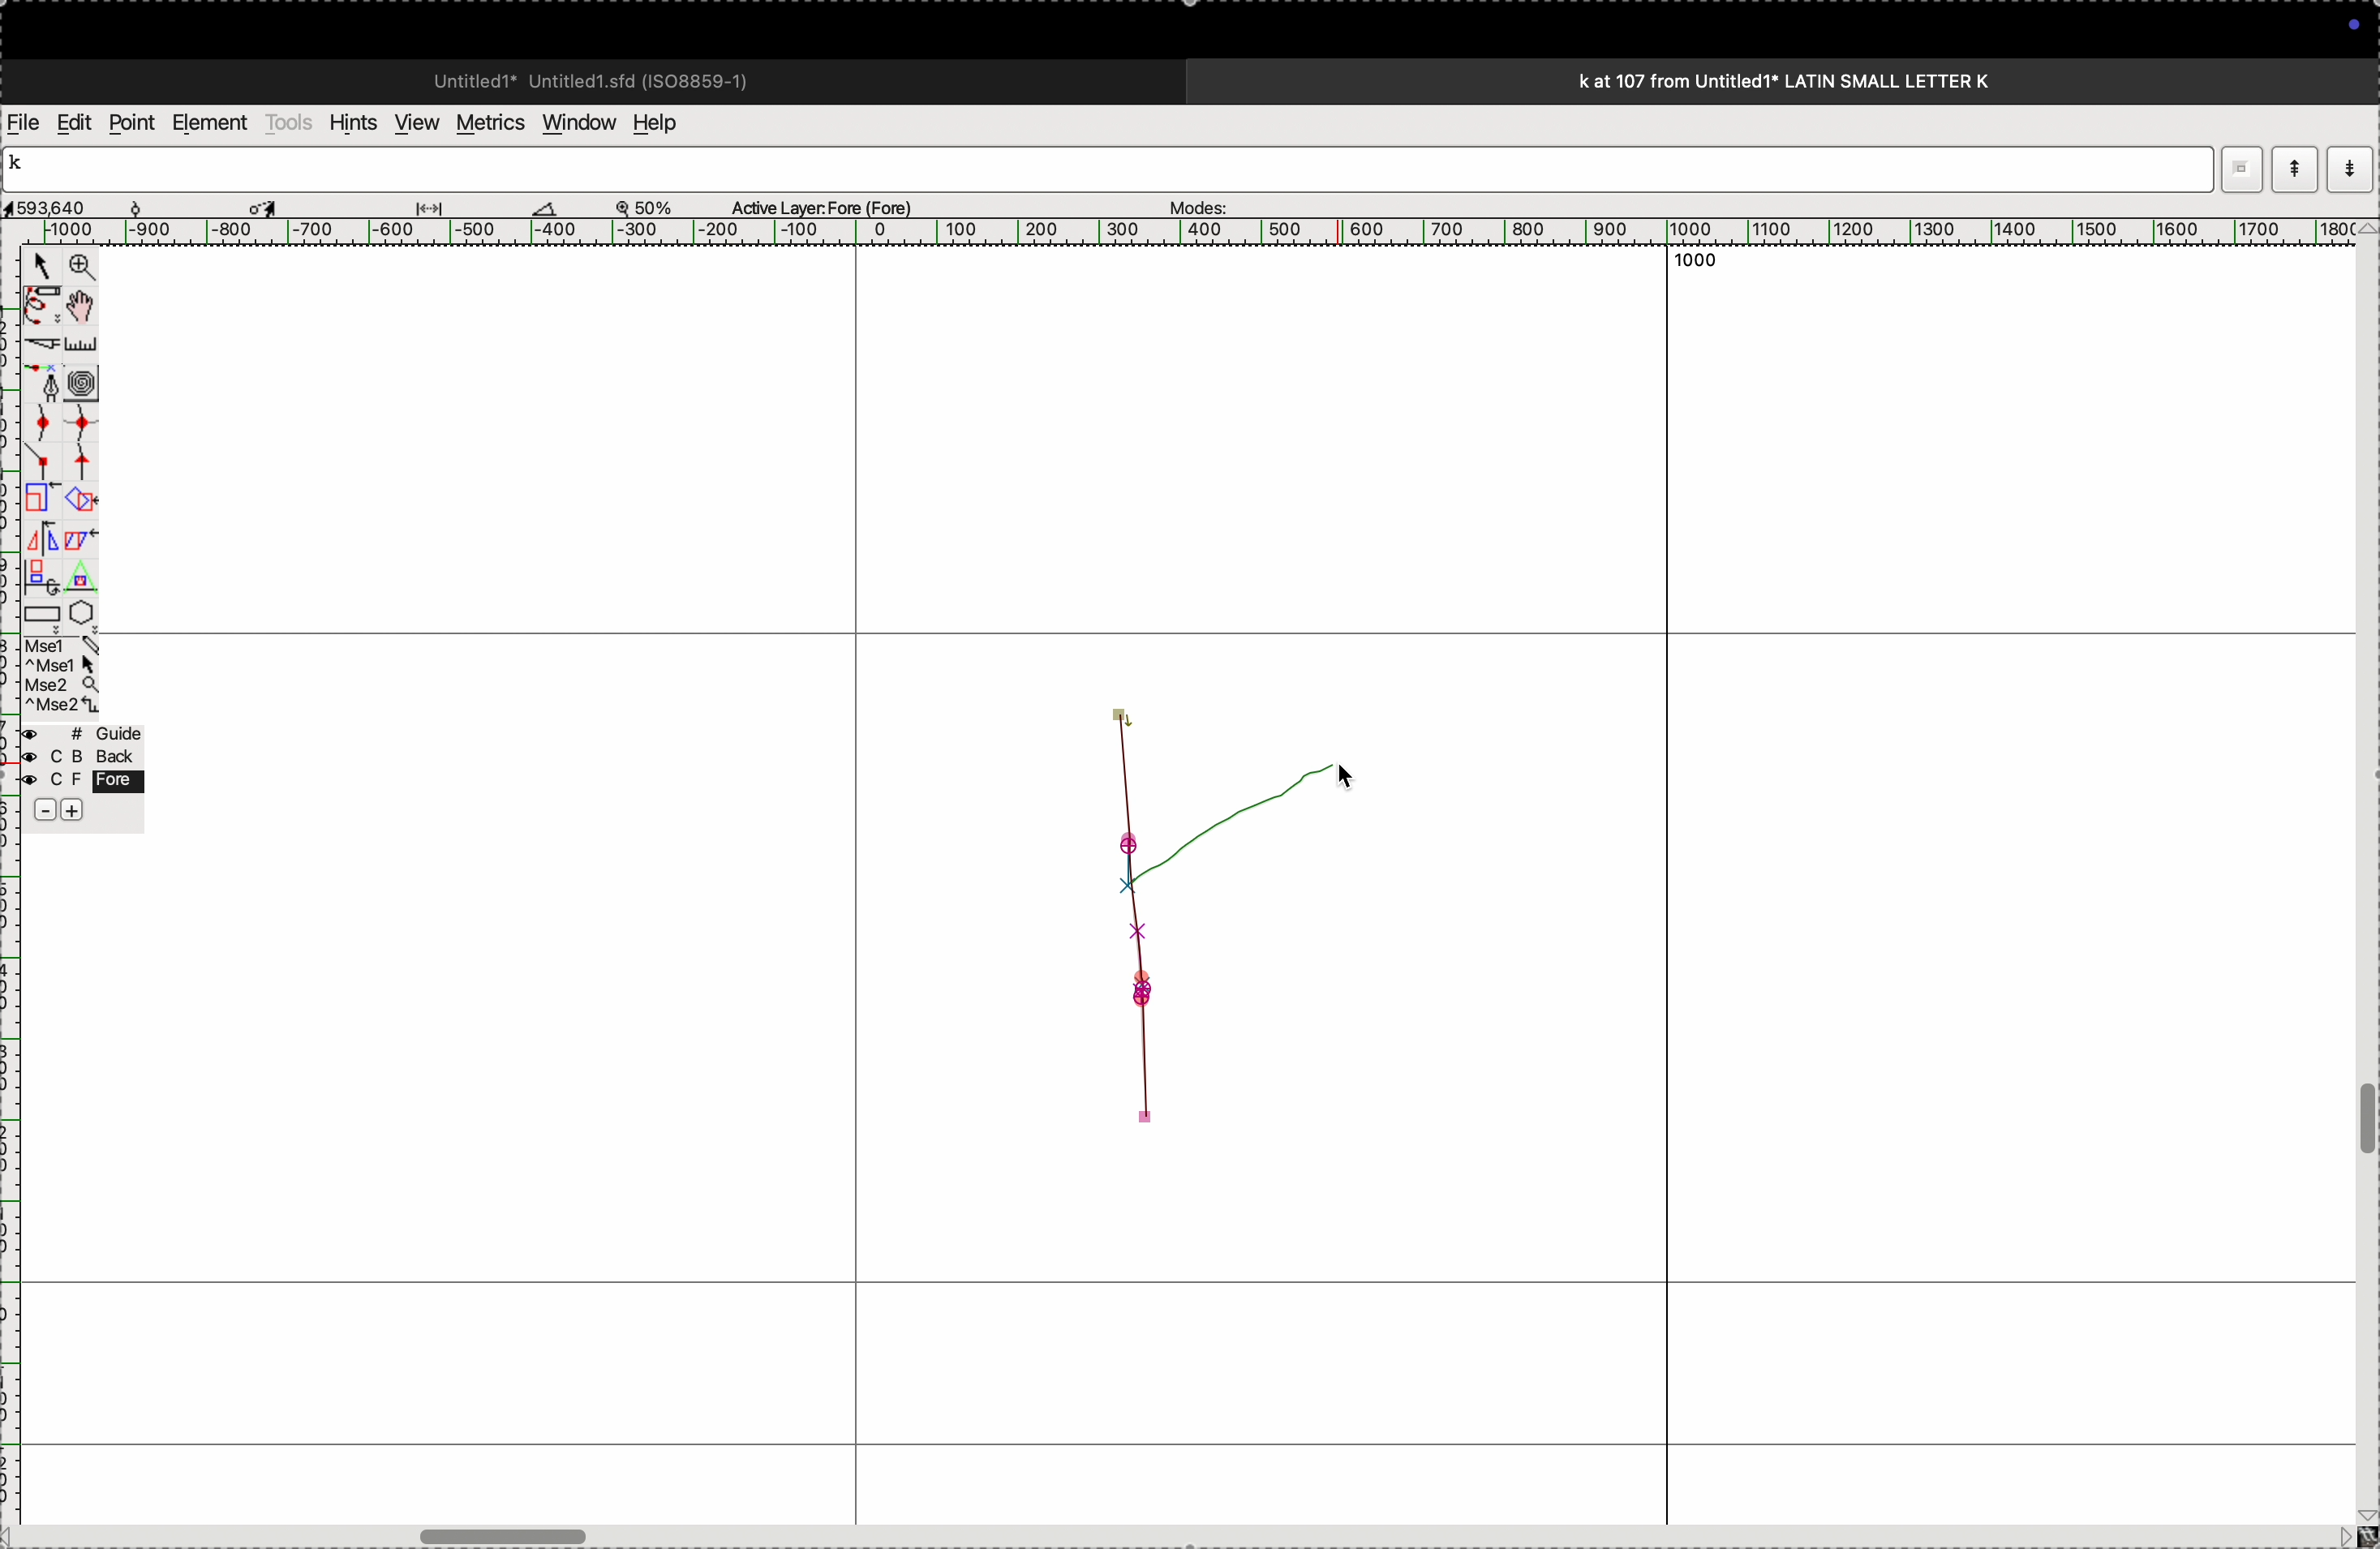  Describe the element at coordinates (1336, 779) in the screenshot. I see `cursor` at that location.